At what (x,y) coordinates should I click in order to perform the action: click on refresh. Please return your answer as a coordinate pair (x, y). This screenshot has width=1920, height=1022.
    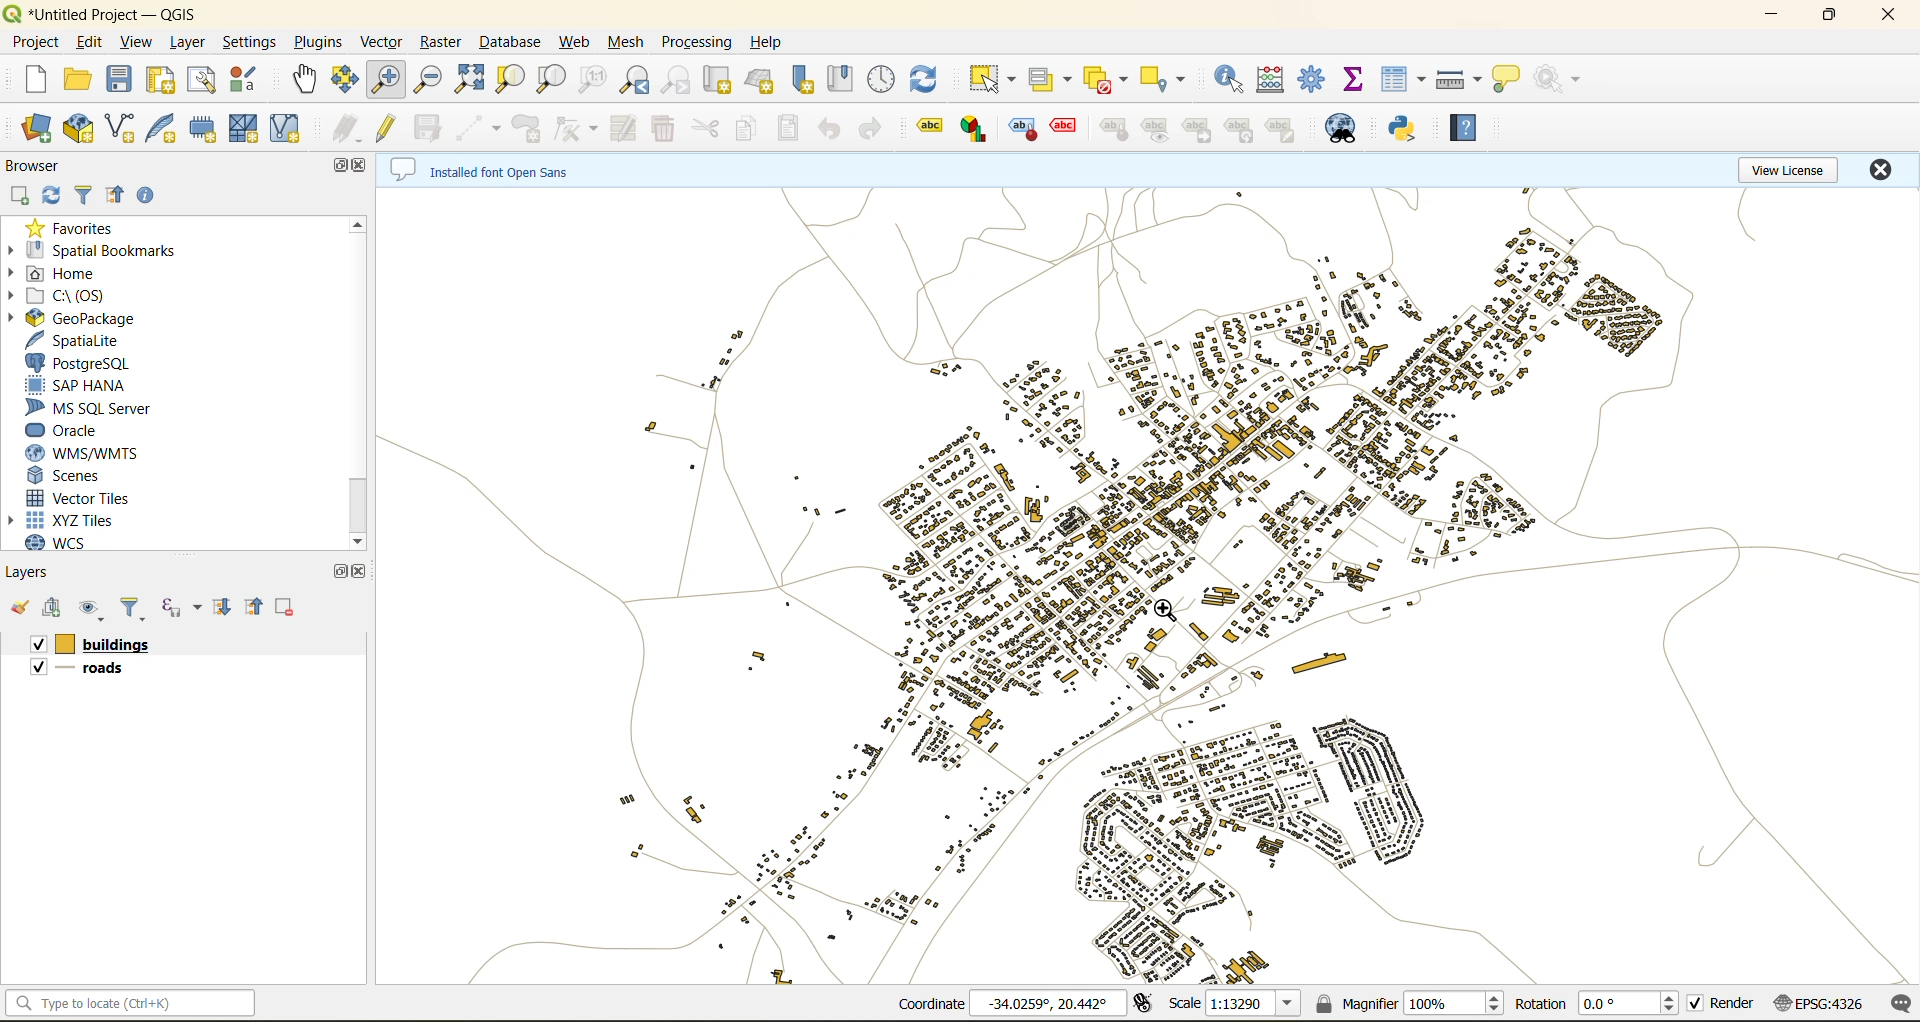
    Looking at the image, I should click on (52, 196).